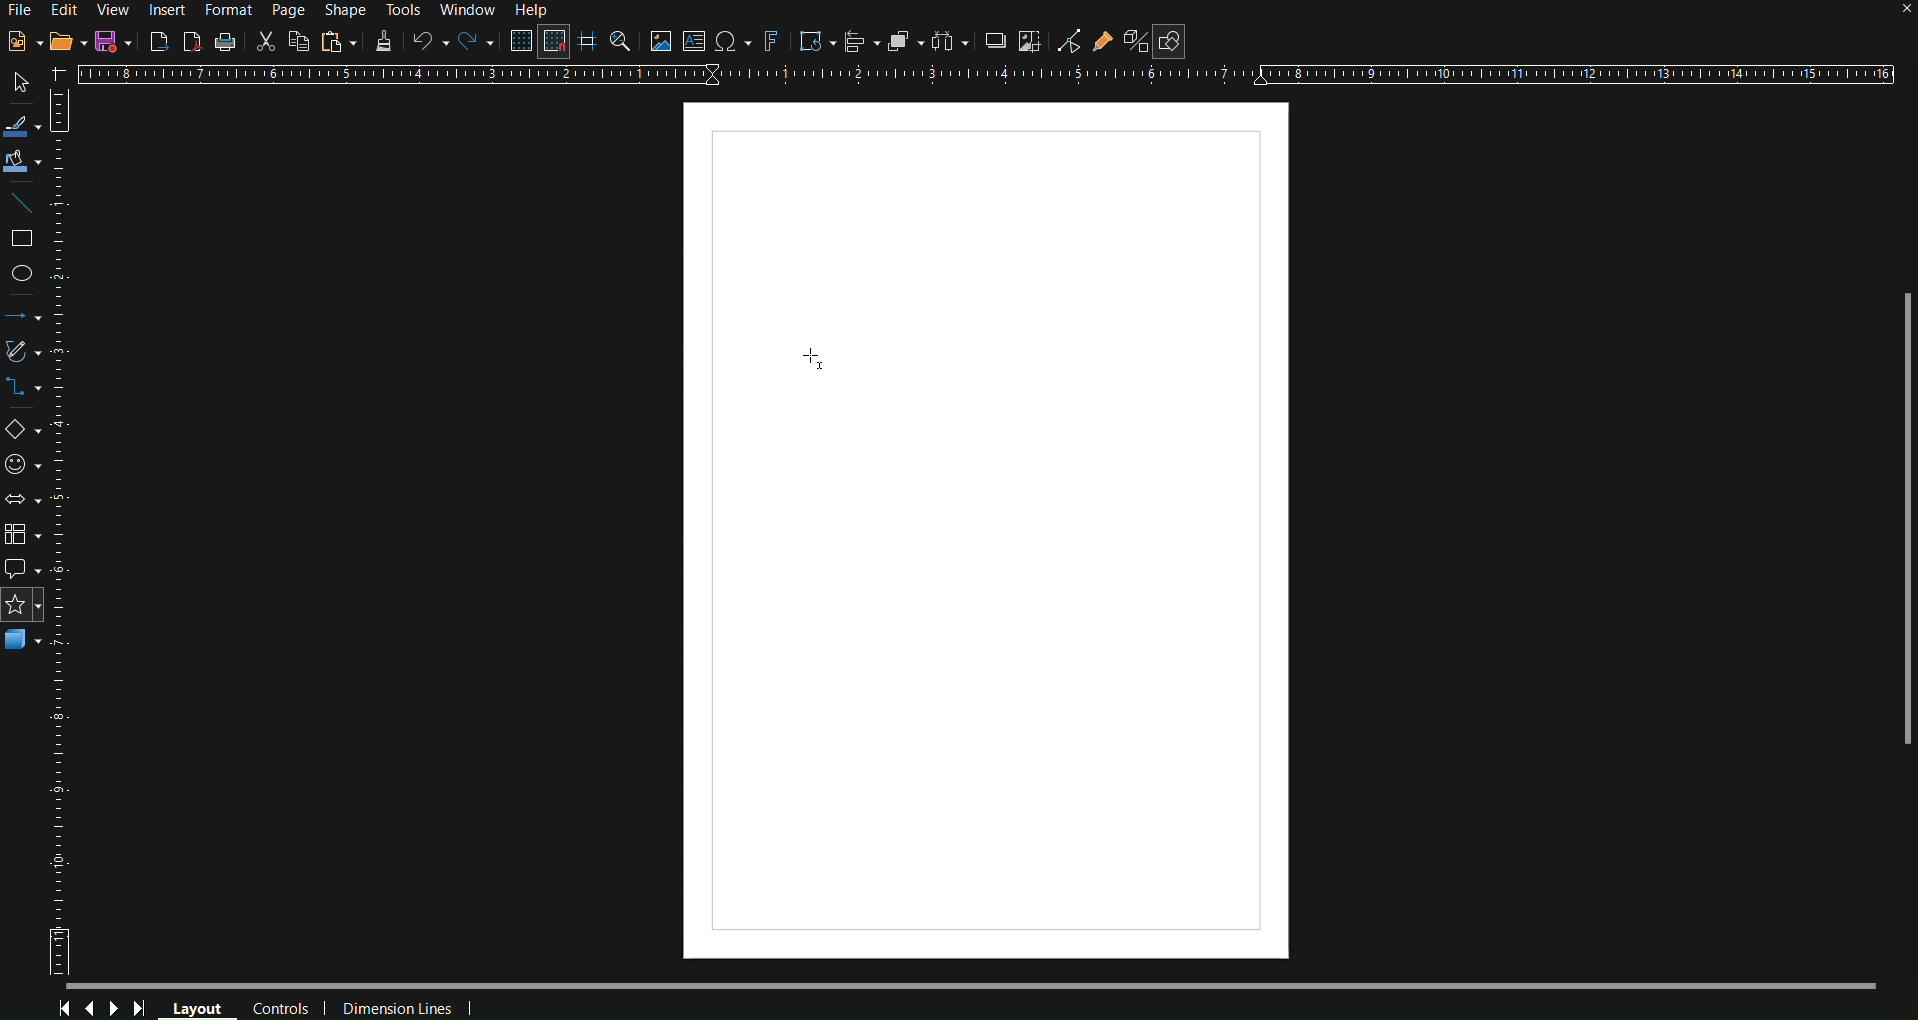 The width and height of the screenshot is (1918, 1020). Describe the element at coordinates (25, 355) in the screenshot. I see `Vectors` at that location.